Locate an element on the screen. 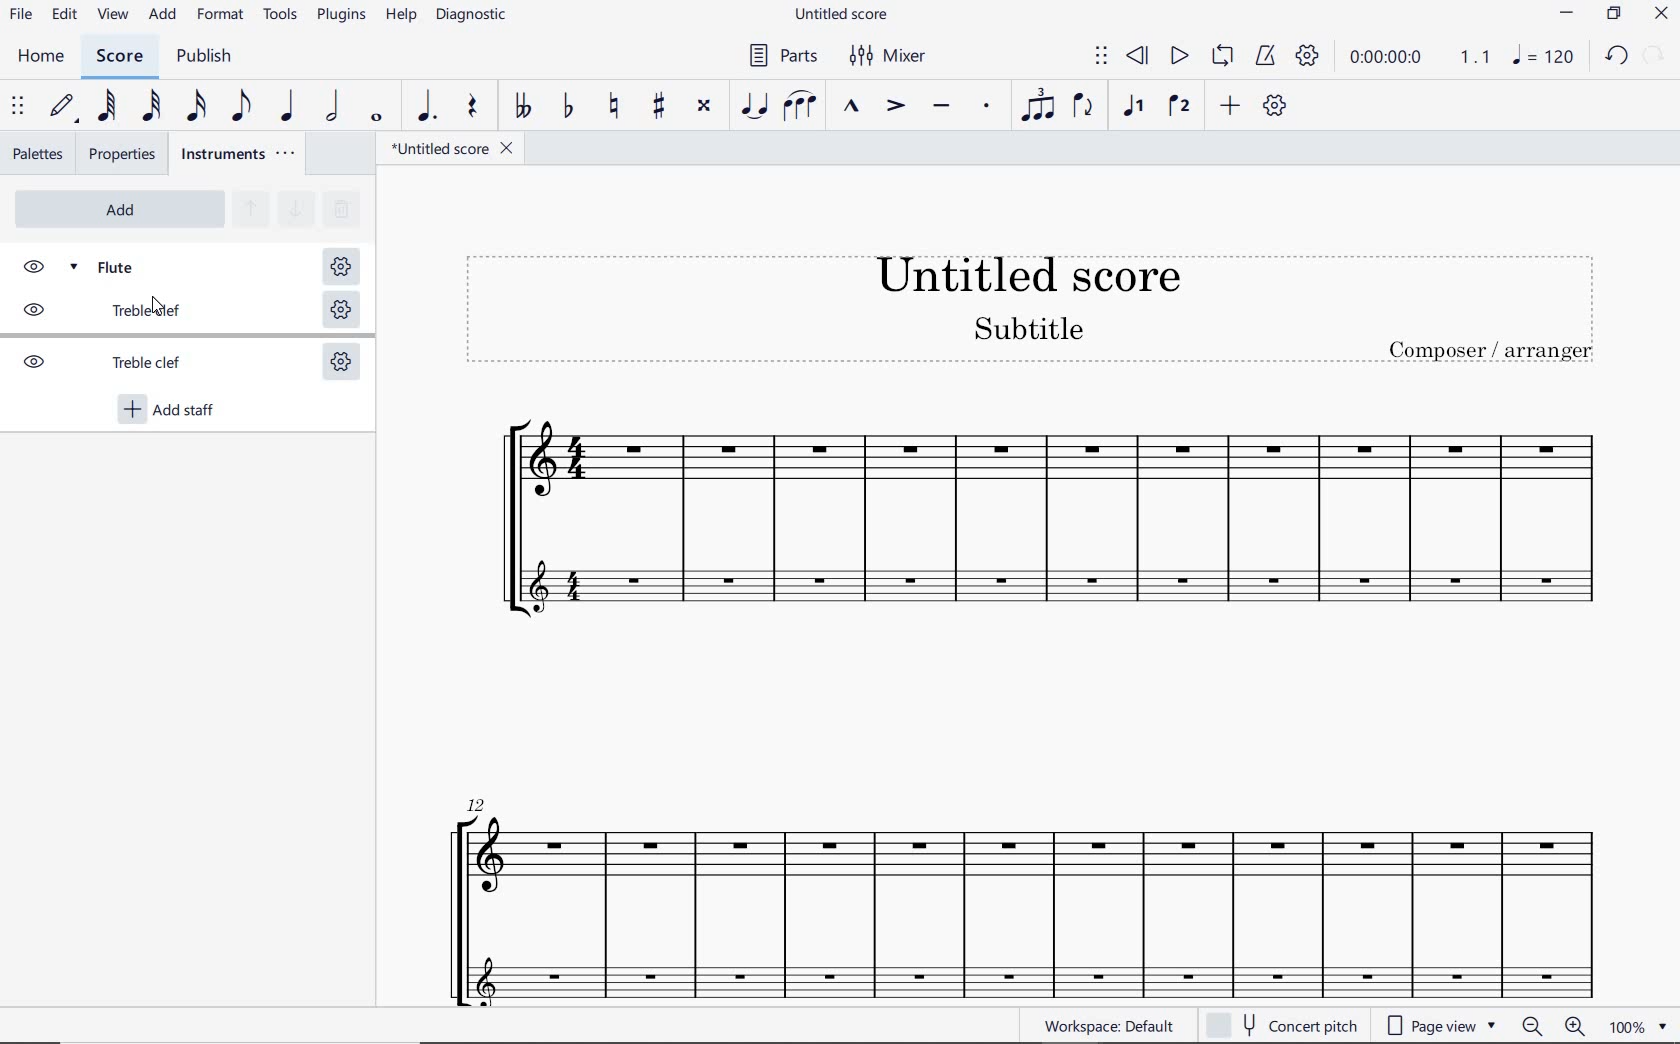 The height and width of the screenshot is (1044, 1680). ADD is located at coordinates (117, 209).